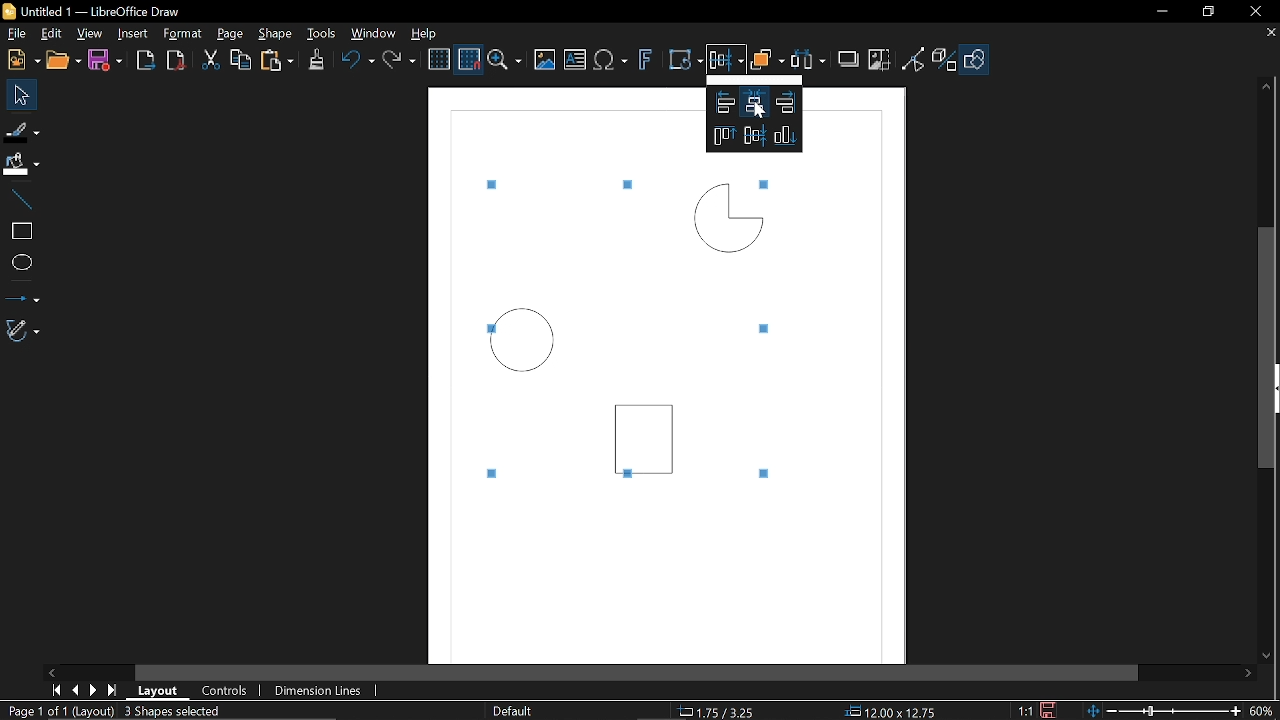 This screenshot has height=720, width=1280. Describe the element at coordinates (321, 34) in the screenshot. I see `Tools` at that location.